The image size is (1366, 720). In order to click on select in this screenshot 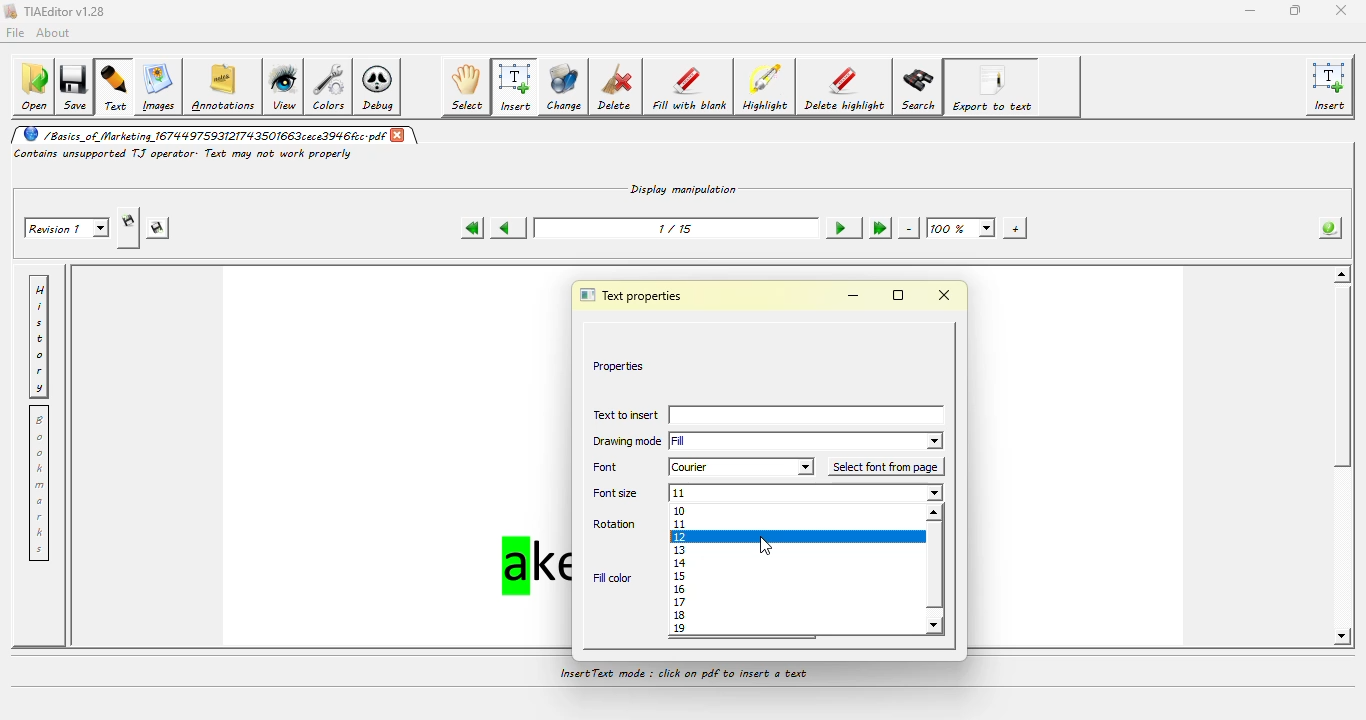, I will do `click(468, 87)`.